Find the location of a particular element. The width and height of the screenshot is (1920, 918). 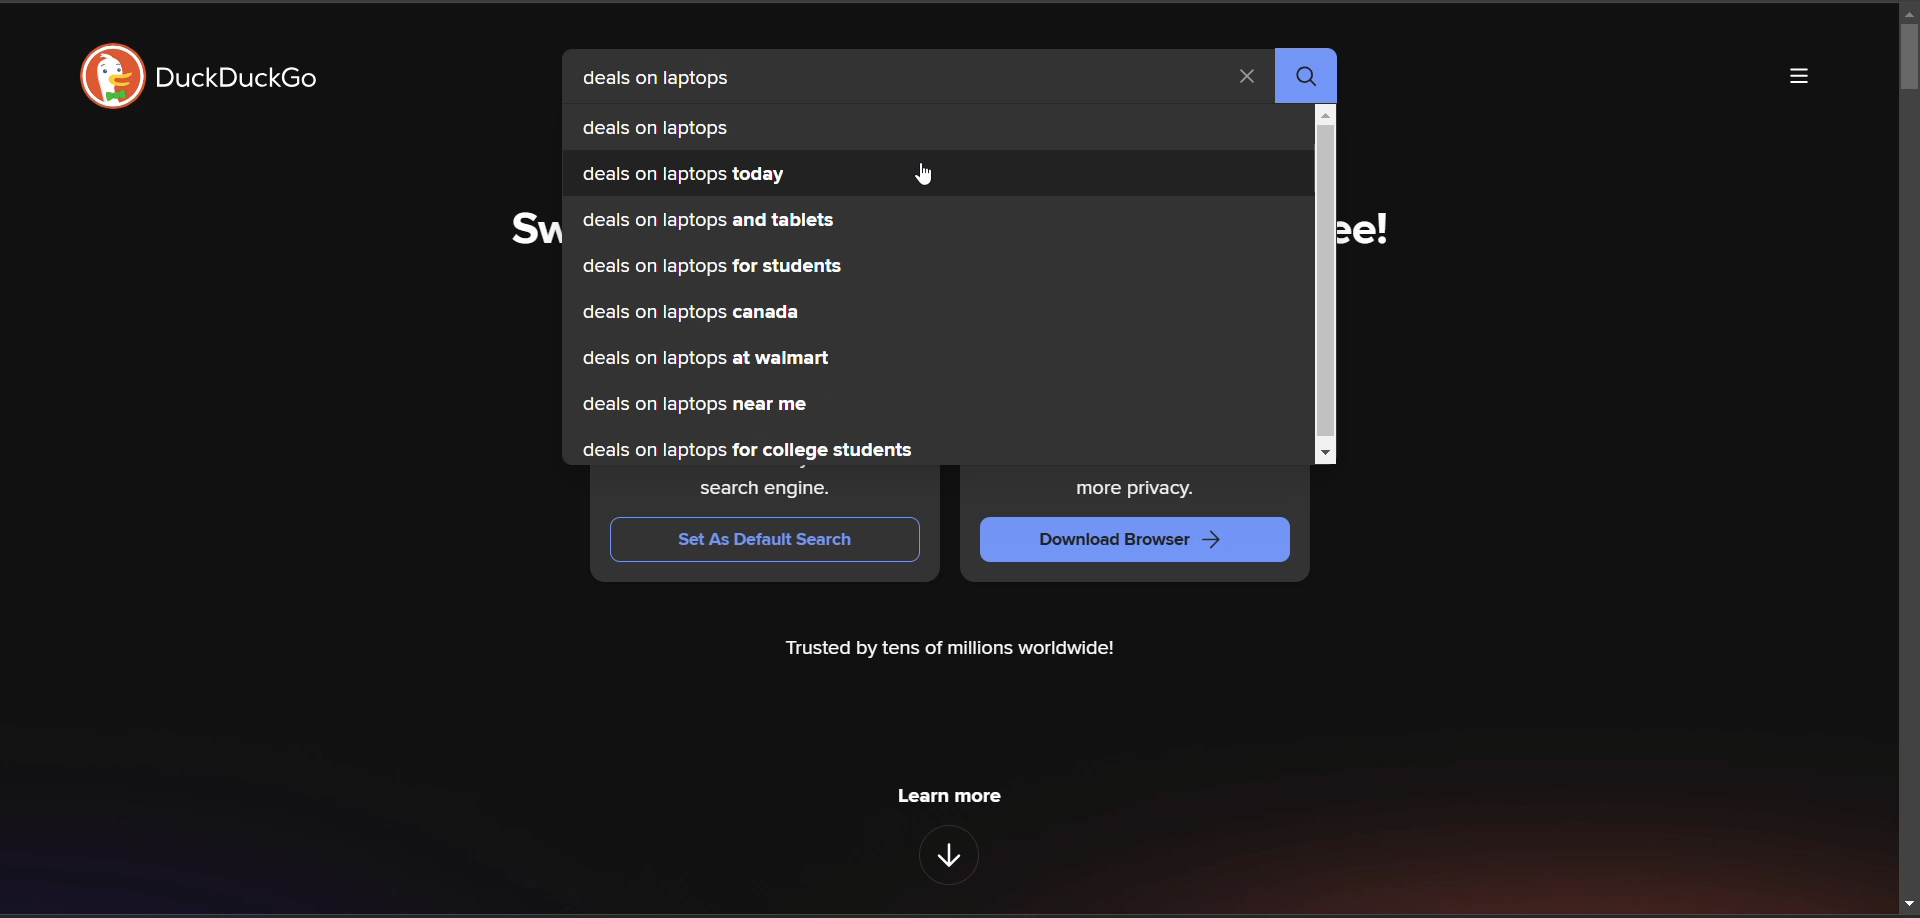

deals on laptops near me is located at coordinates (700, 407).